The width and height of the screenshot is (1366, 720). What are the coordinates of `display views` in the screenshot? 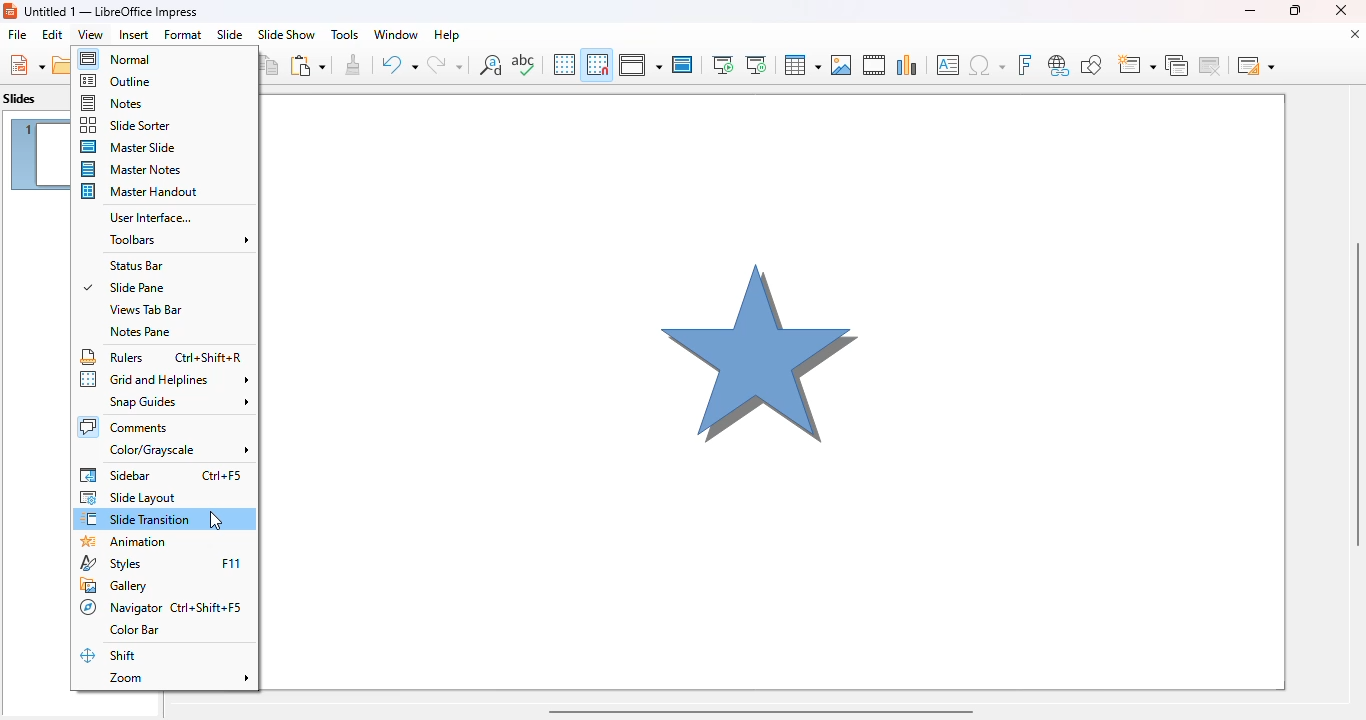 It's located at (639, 64).